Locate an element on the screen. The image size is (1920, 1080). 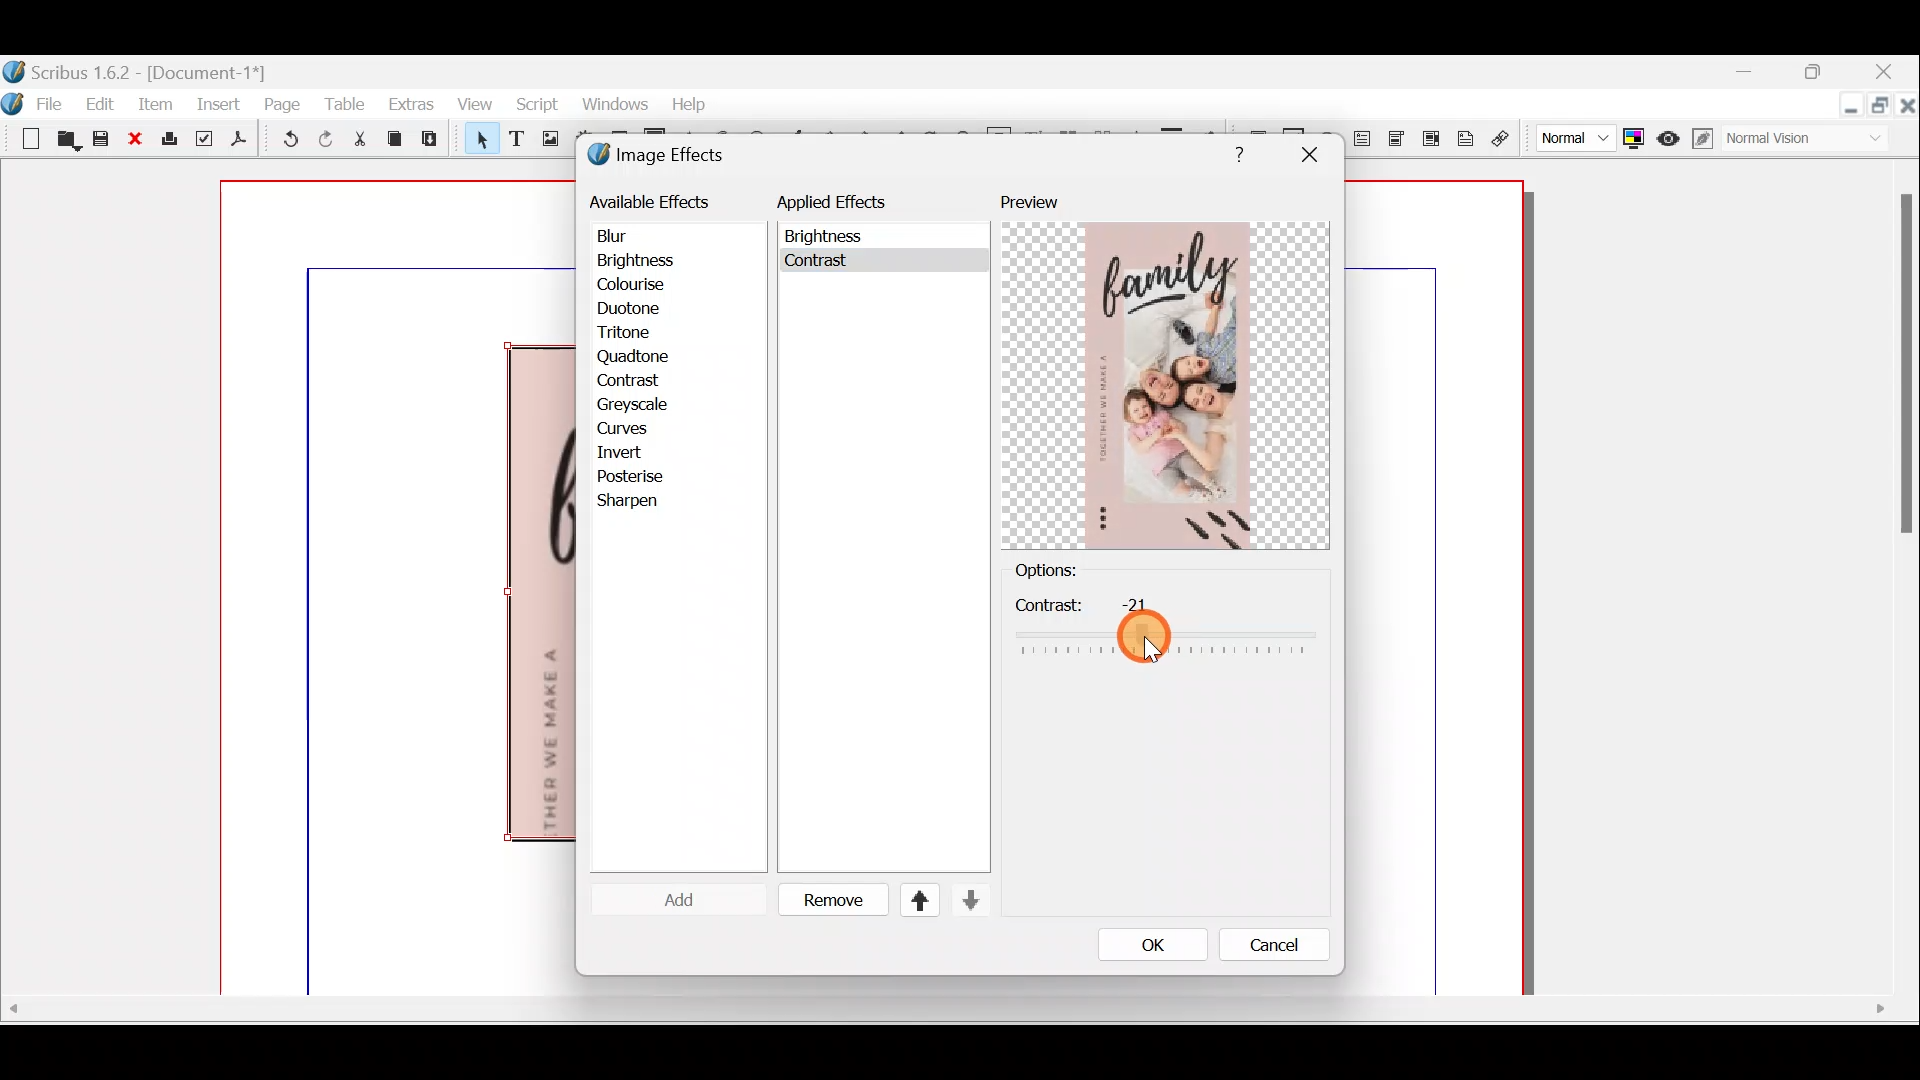
Minimise is located at coordinates (1851, 107).